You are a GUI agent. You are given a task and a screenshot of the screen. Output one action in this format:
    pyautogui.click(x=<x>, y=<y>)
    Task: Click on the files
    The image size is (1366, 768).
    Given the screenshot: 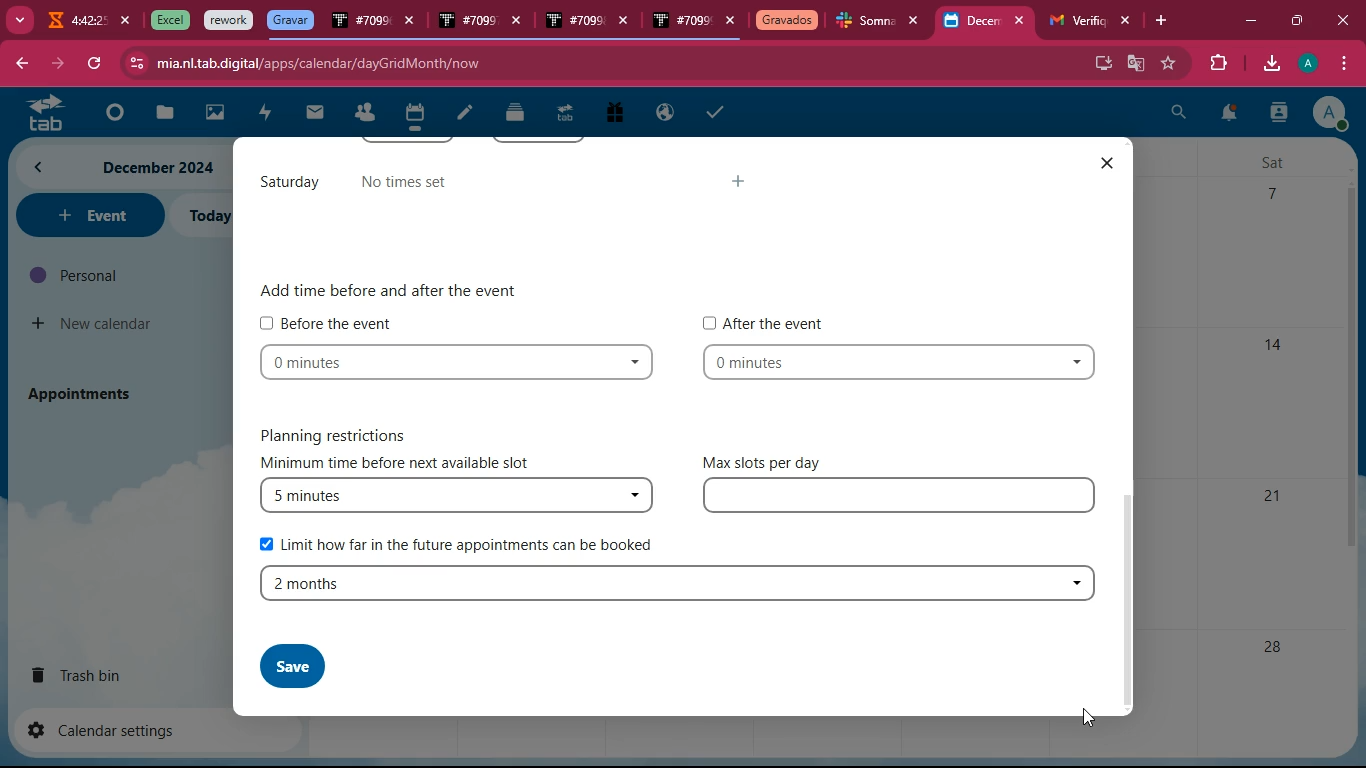 What is the action you would take?
    pyautogui.click(x=517, y=112)
    